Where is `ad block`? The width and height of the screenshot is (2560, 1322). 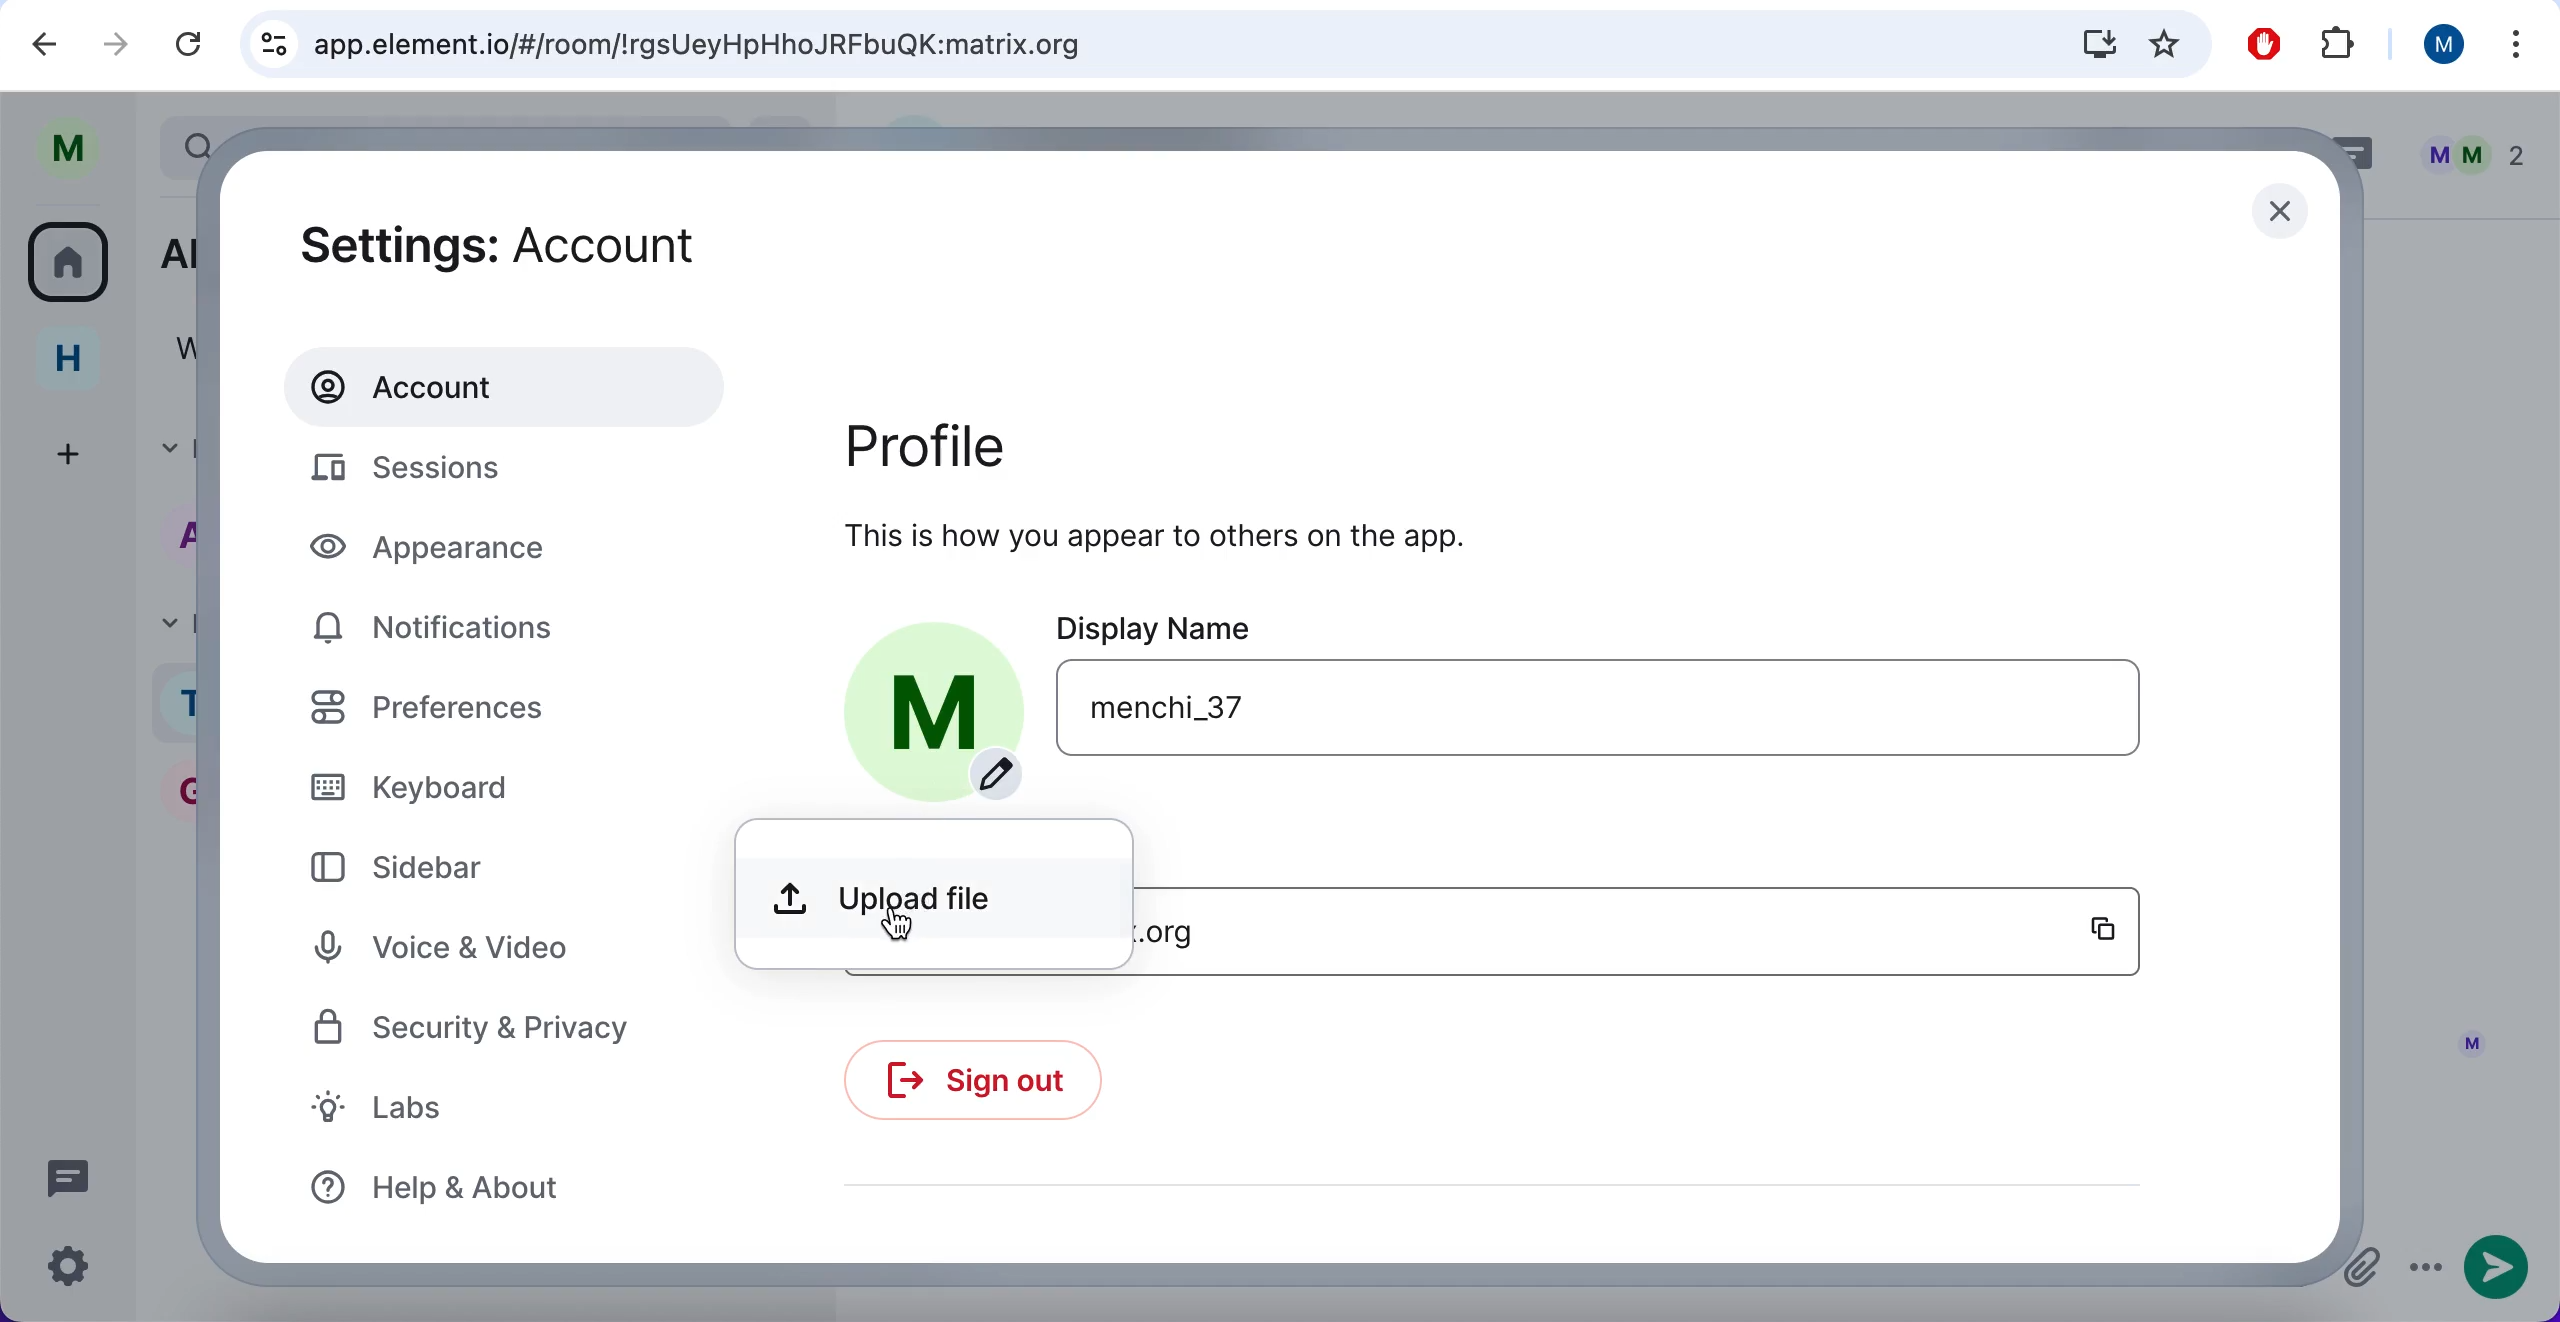 ad block is located at coordinates (2258, 44).